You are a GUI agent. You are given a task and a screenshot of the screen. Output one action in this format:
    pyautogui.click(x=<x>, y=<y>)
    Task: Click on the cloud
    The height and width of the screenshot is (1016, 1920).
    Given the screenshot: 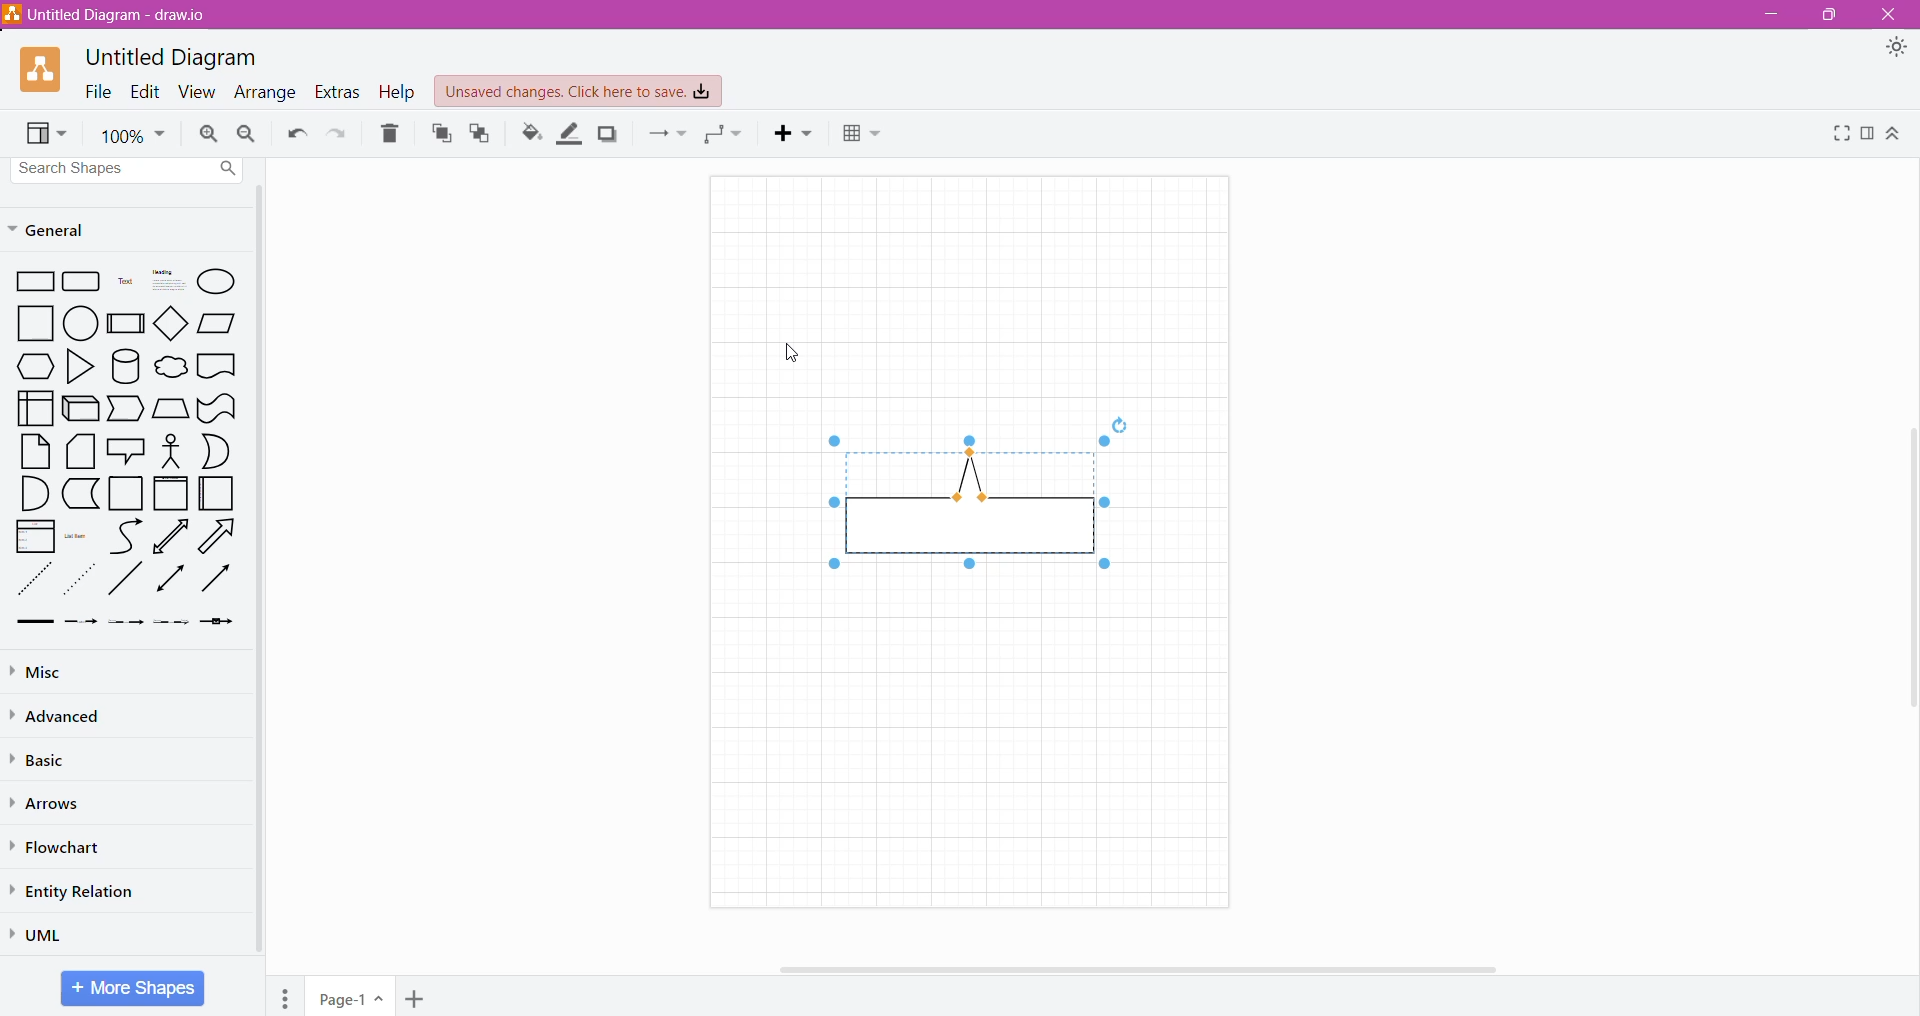 What is the action you would take?
    pyautogui.click(x=169, y=364)
    